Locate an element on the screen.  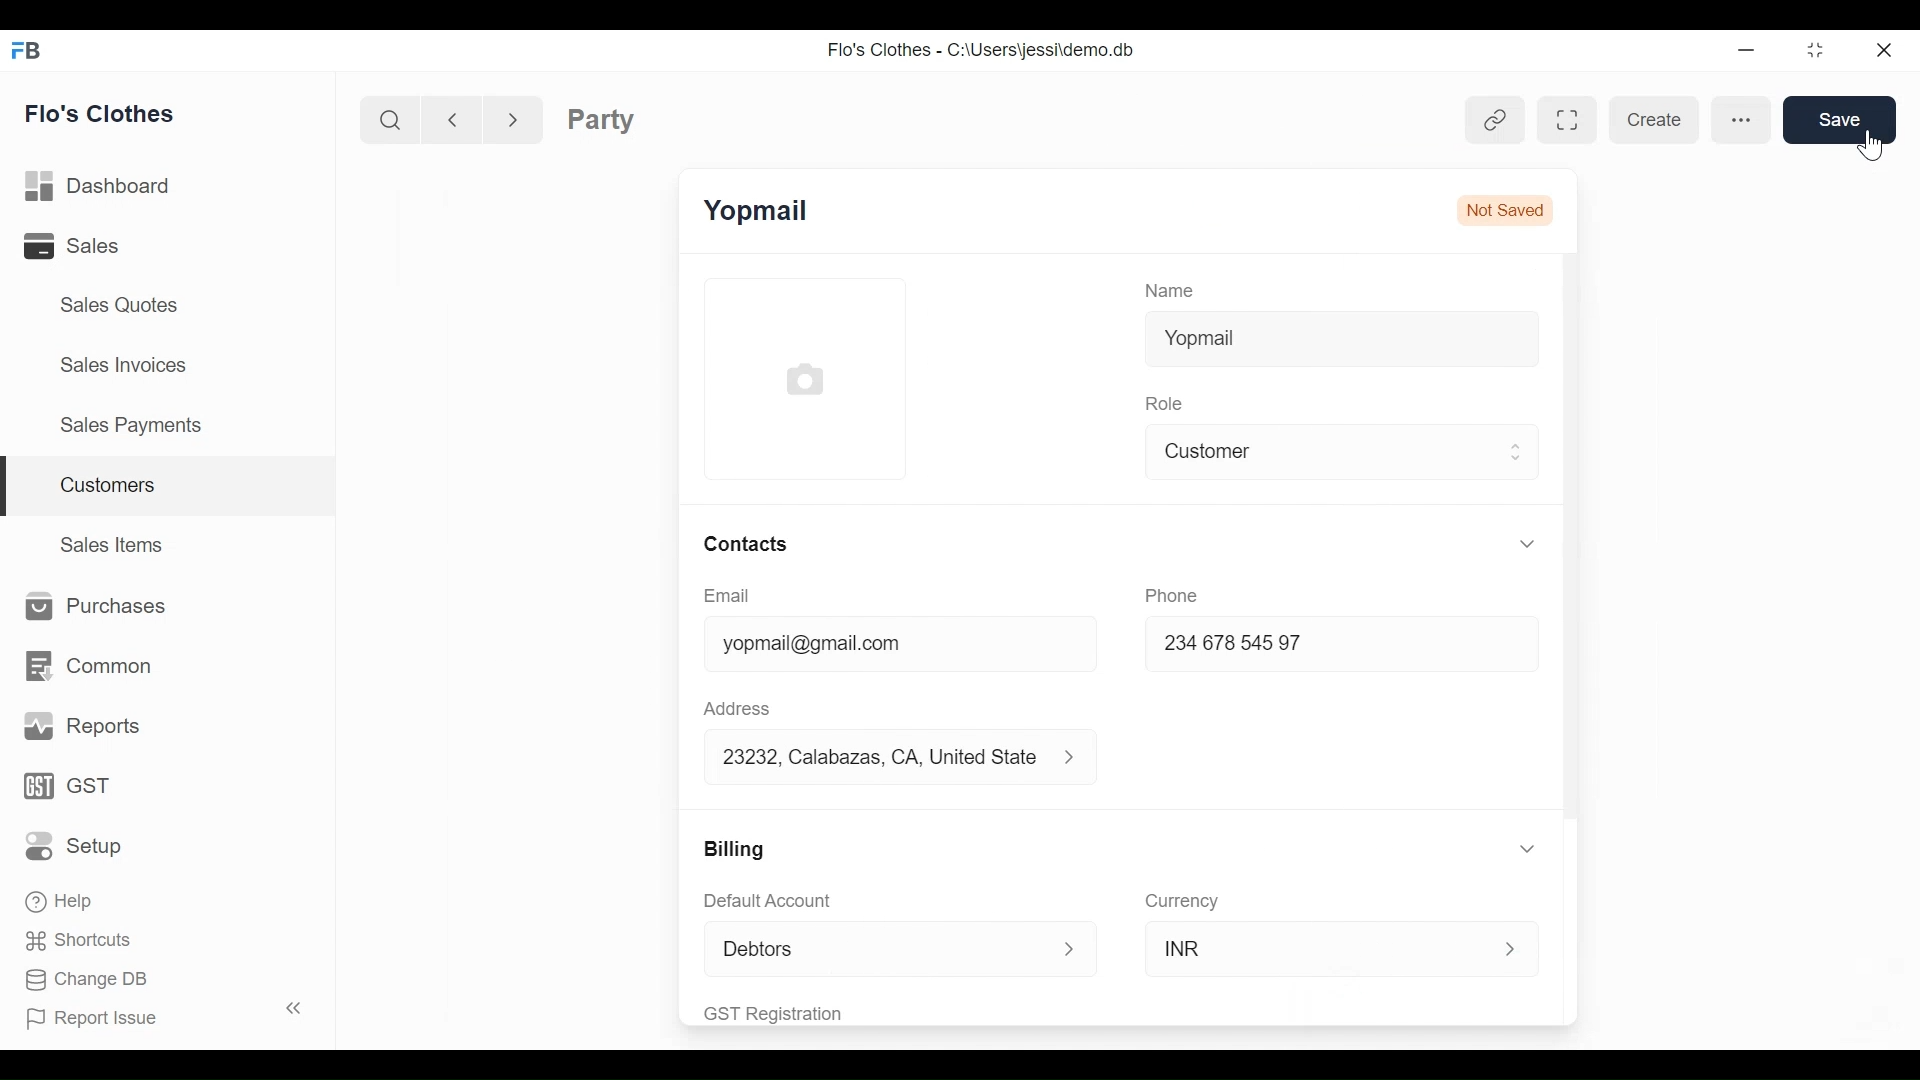
23232, Calabazas, CA, United State is located at coordinates (883, 758).